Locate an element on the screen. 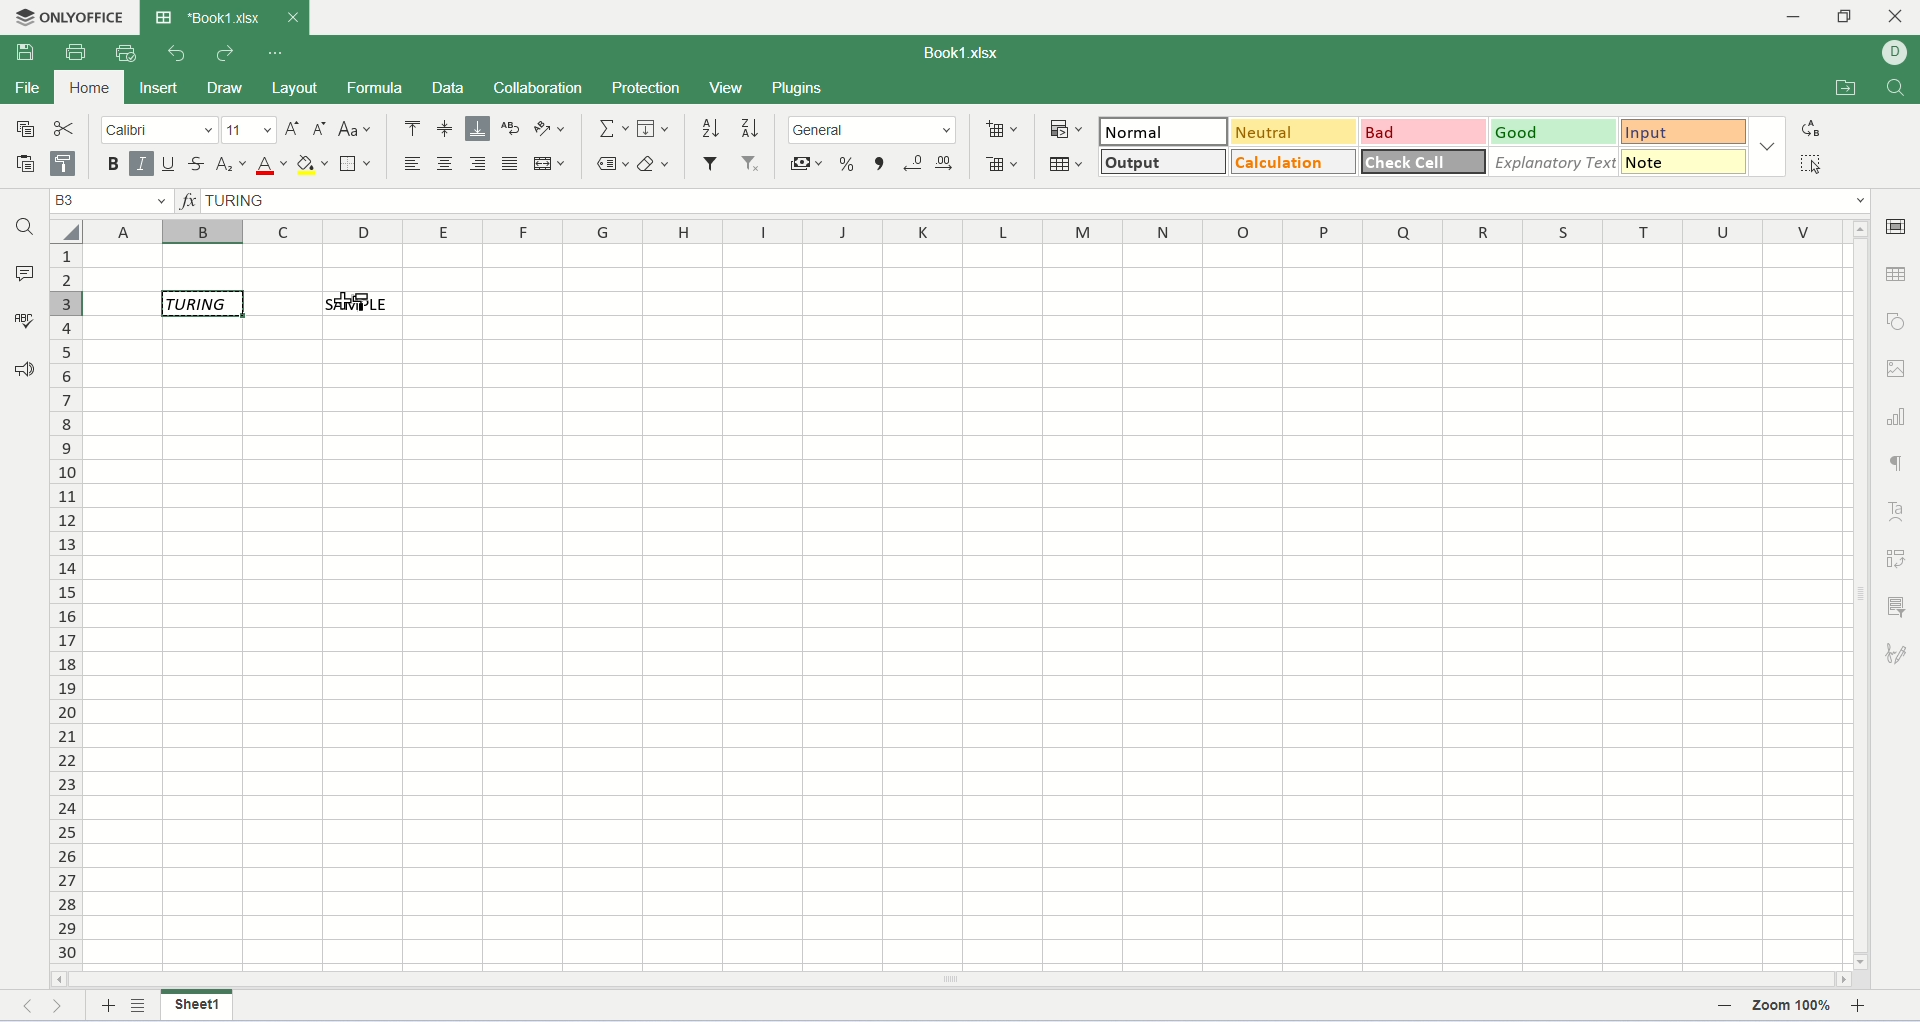  check cell is located at coordinates (1425, 159).